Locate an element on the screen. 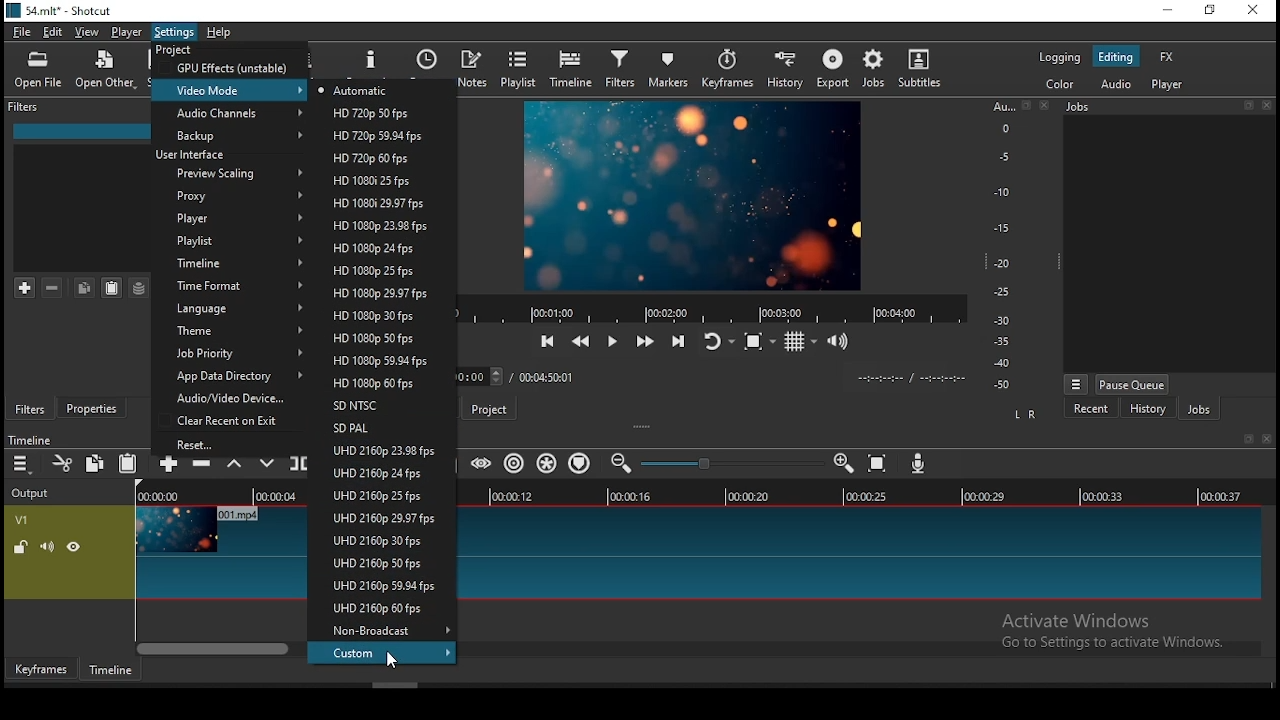  timeline is located at coordinates (225, 264).